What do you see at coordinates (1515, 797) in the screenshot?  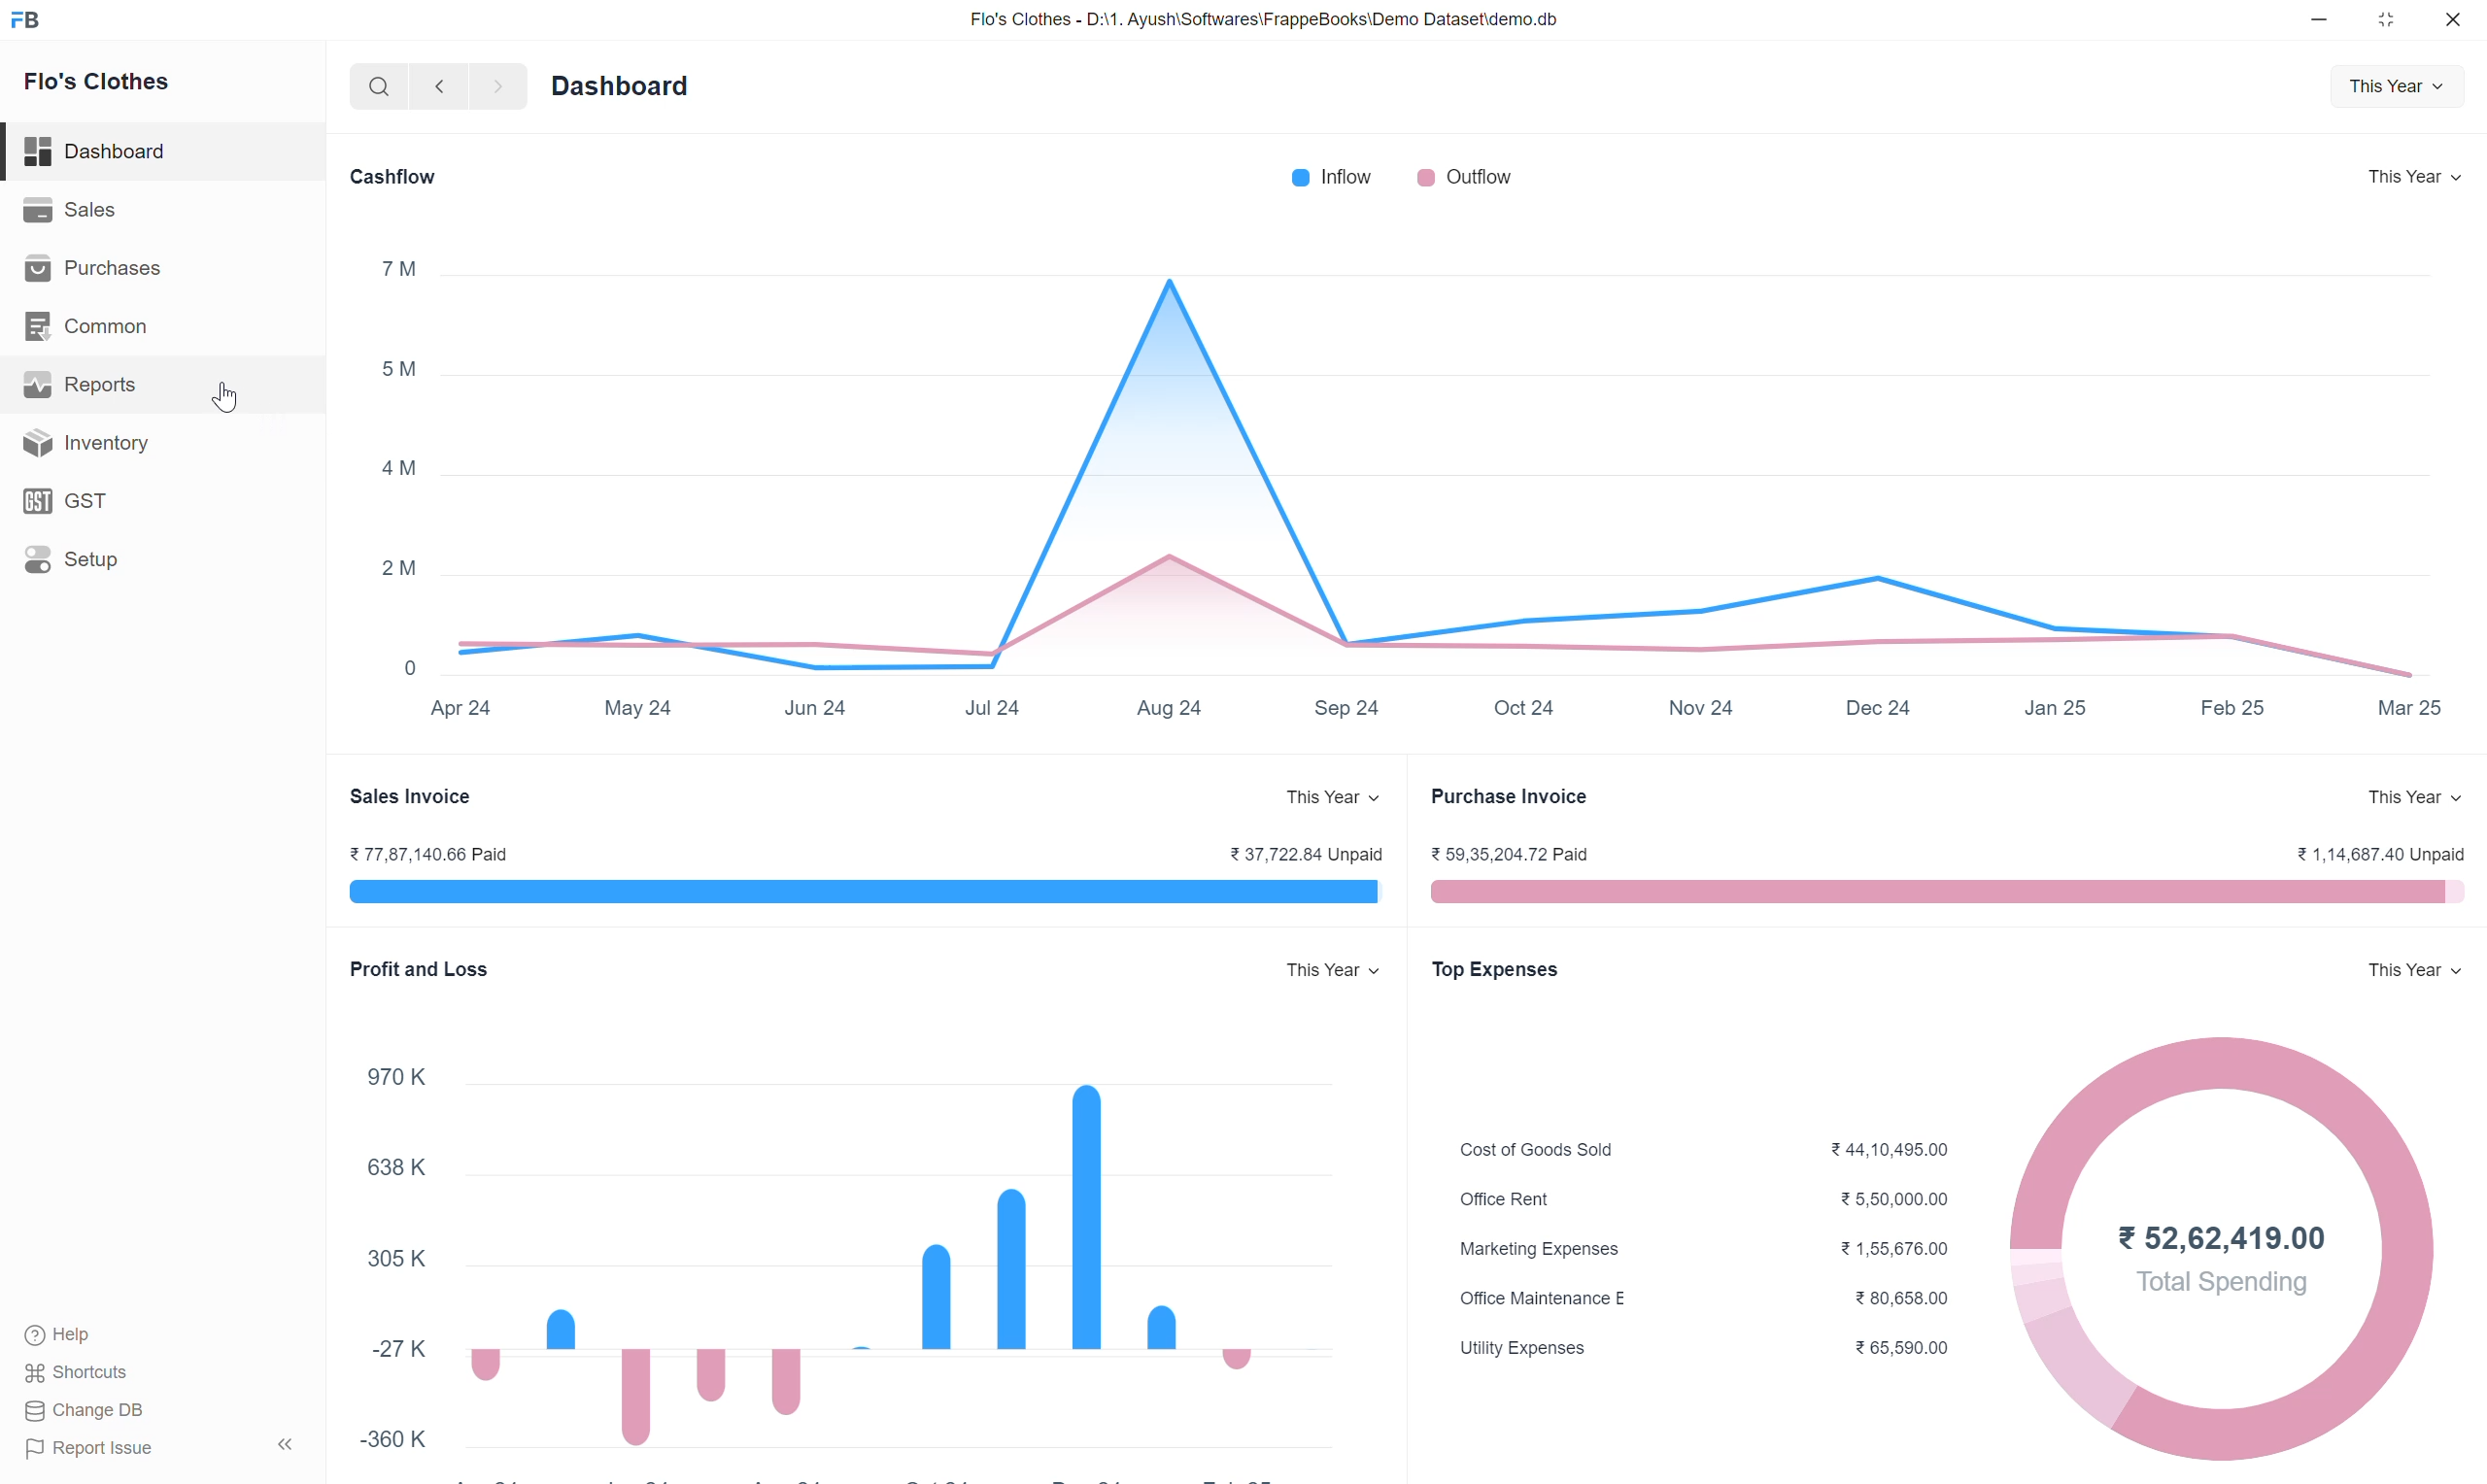 I see `Purchase Invoice` at bounding box center [1515, 797].